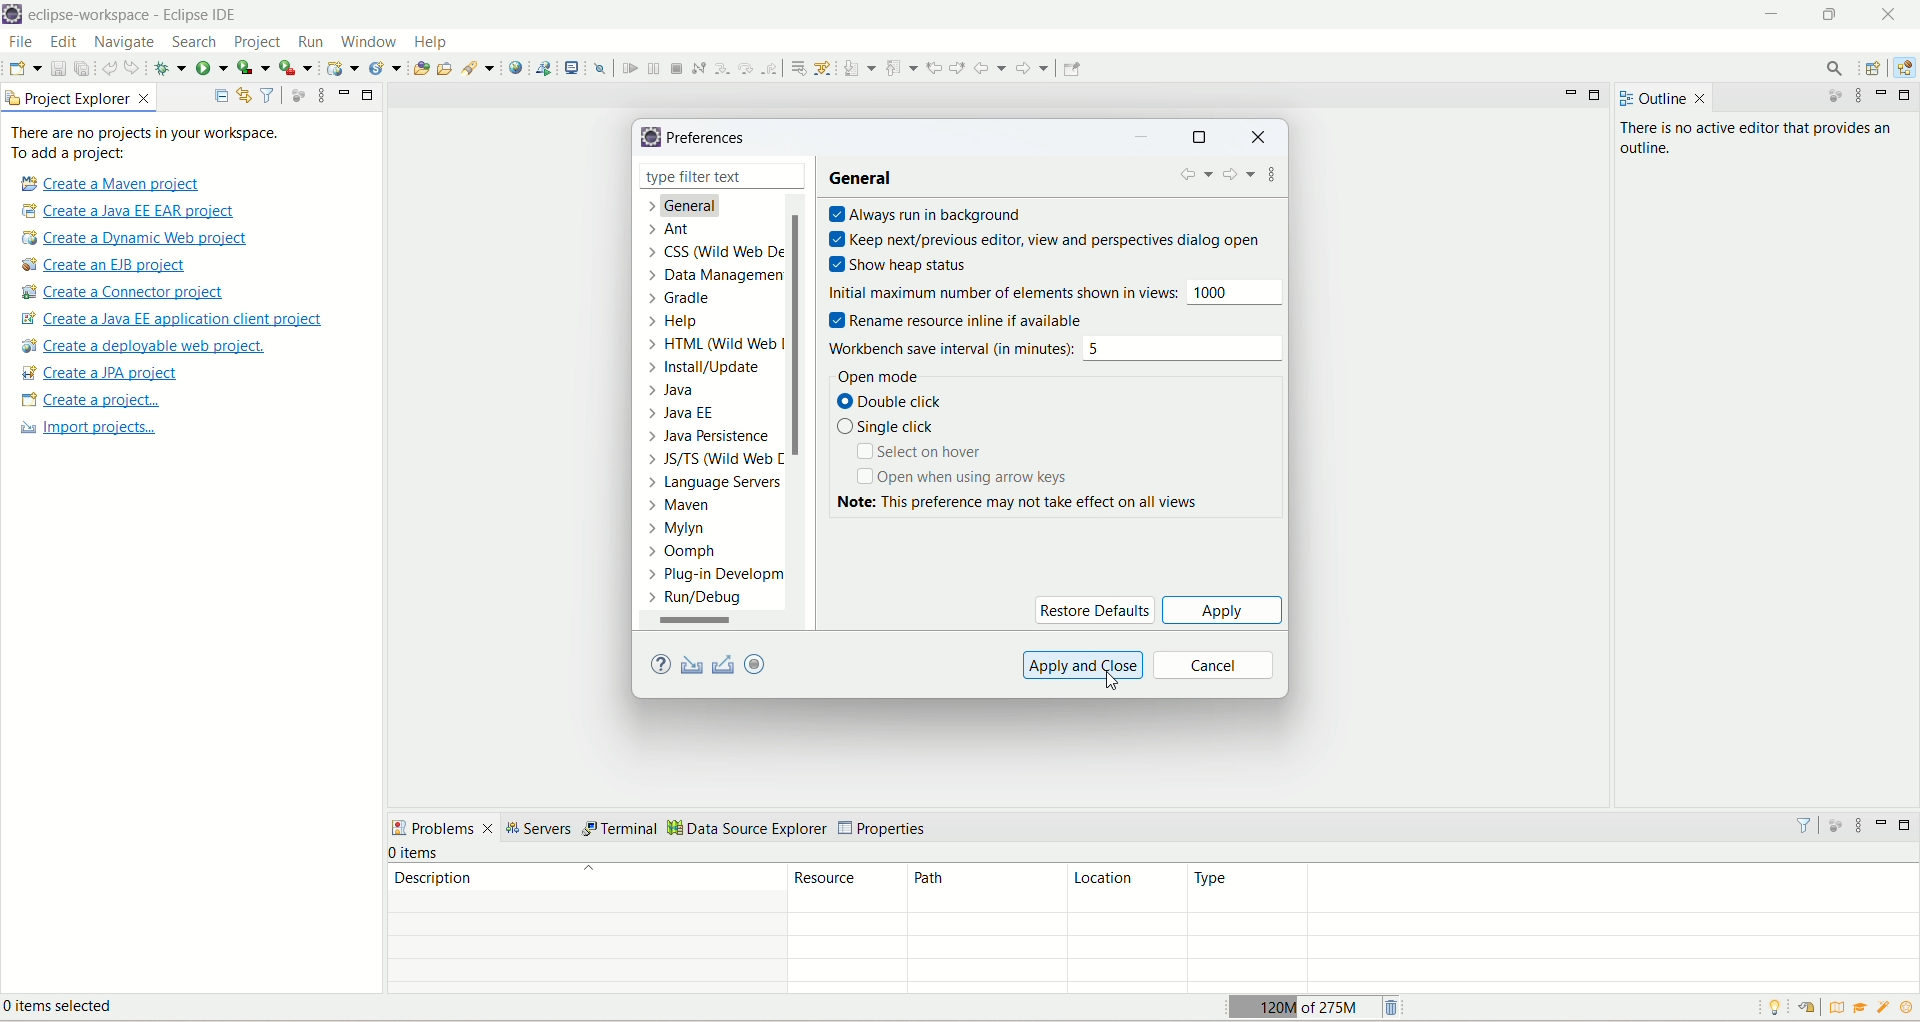 The image size is (1920, 1022). What do you see at coordinates (1085, 664) in the screenshot?
I see `apply and close` at bounding box center [1085, 664].